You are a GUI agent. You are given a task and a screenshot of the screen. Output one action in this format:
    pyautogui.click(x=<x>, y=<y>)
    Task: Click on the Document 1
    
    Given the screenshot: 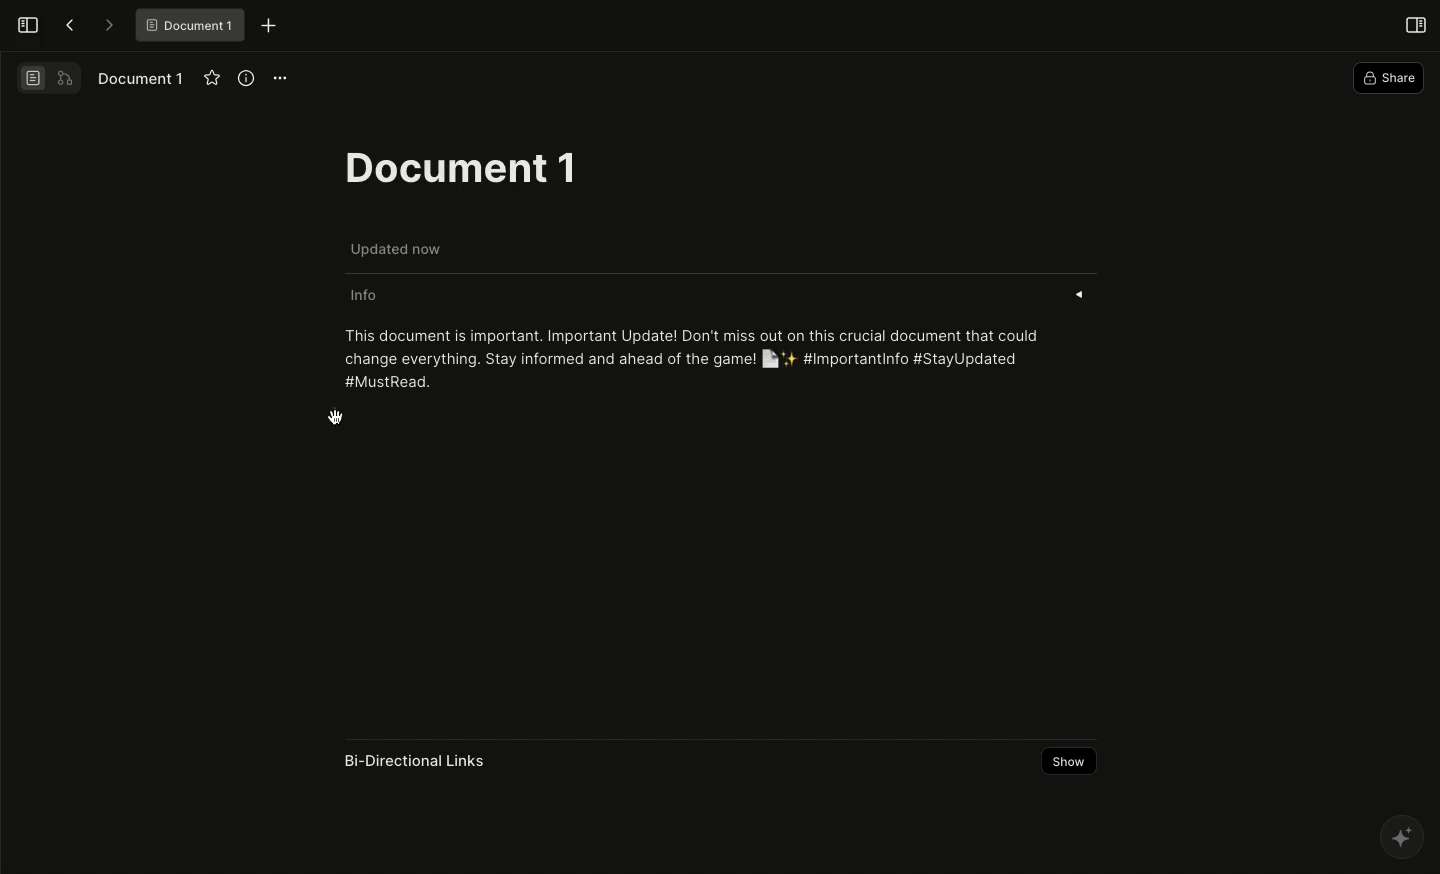 What is the action you would take?
    pyautogui.click(x=188, y=25)
    